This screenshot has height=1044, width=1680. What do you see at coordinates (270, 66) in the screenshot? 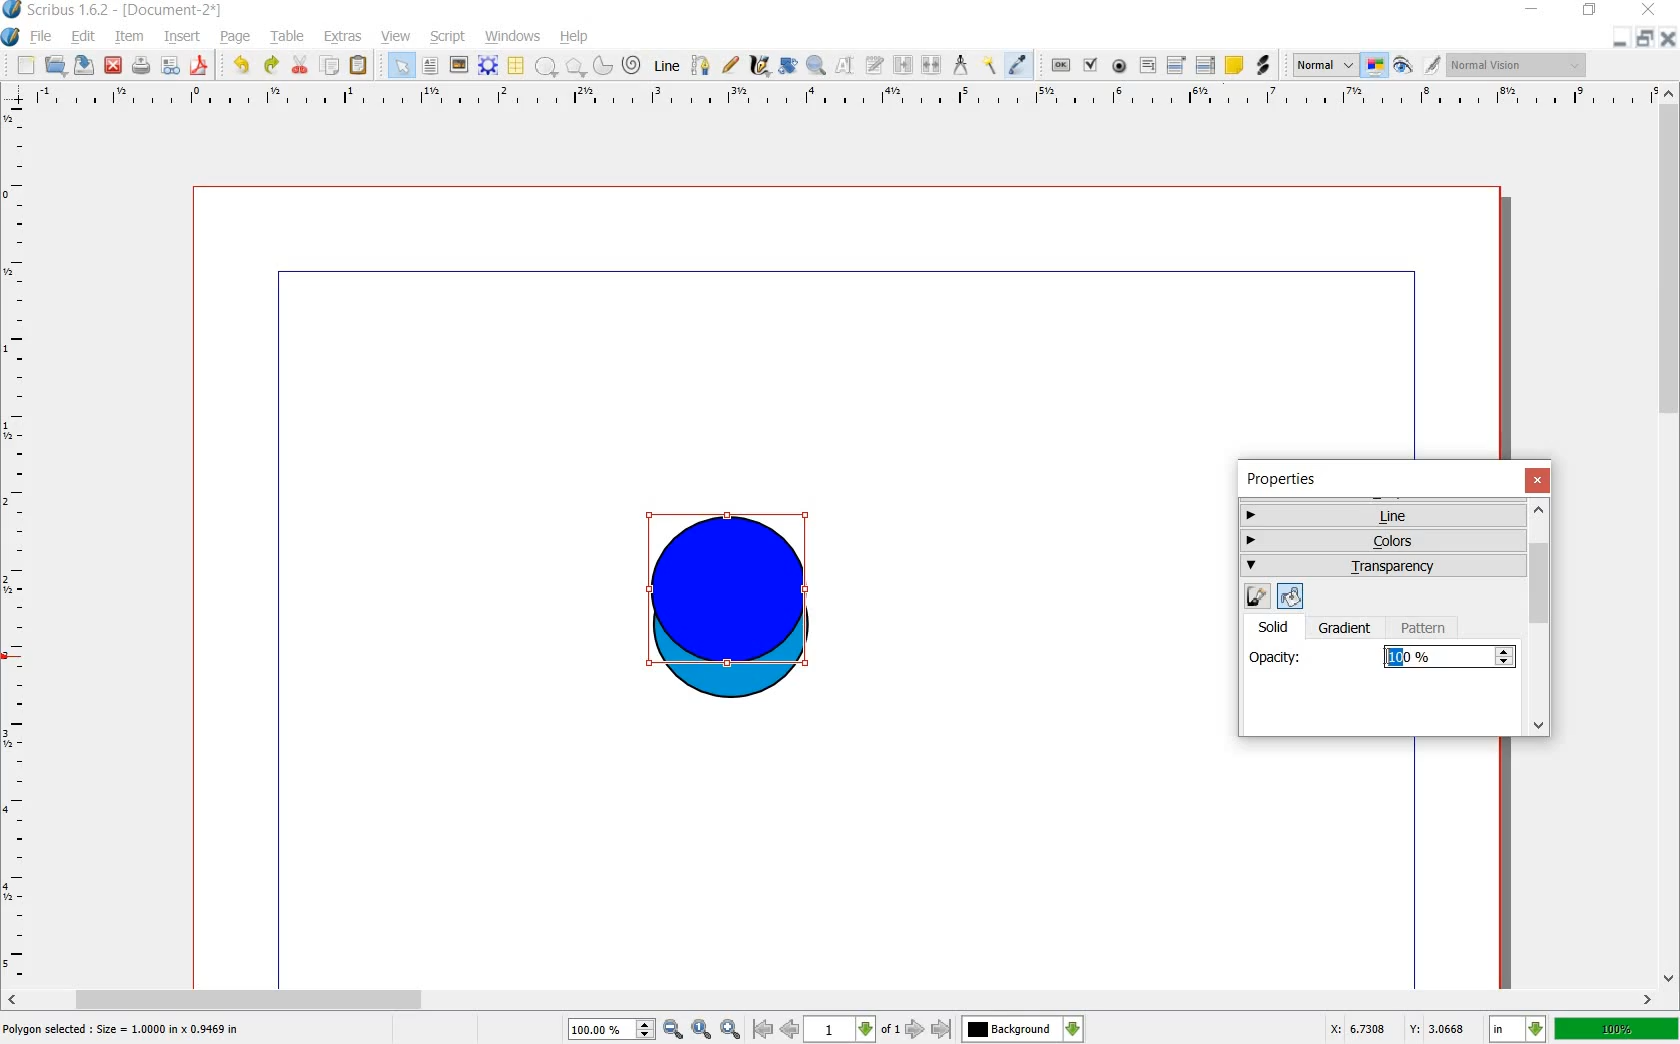
I see `redo` at bounding box center [270, 66].